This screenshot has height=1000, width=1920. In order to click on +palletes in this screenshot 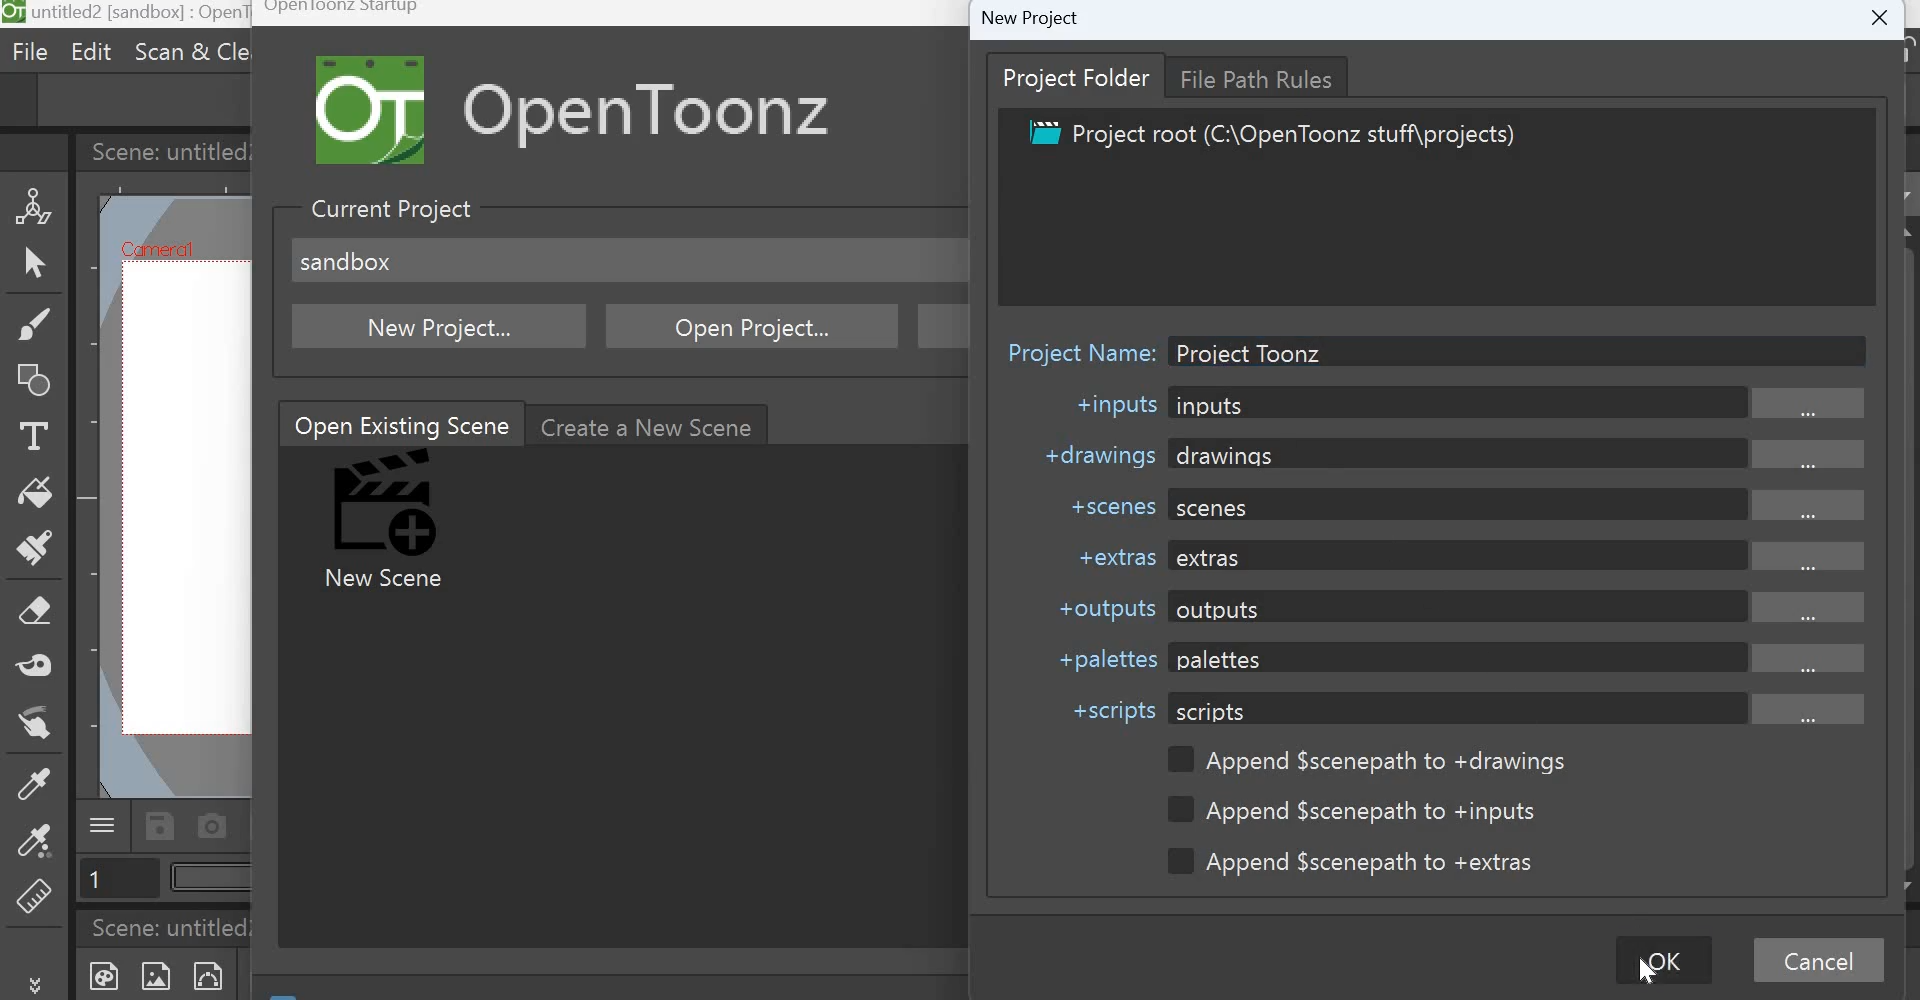, I will do `click(1103, 660)`.